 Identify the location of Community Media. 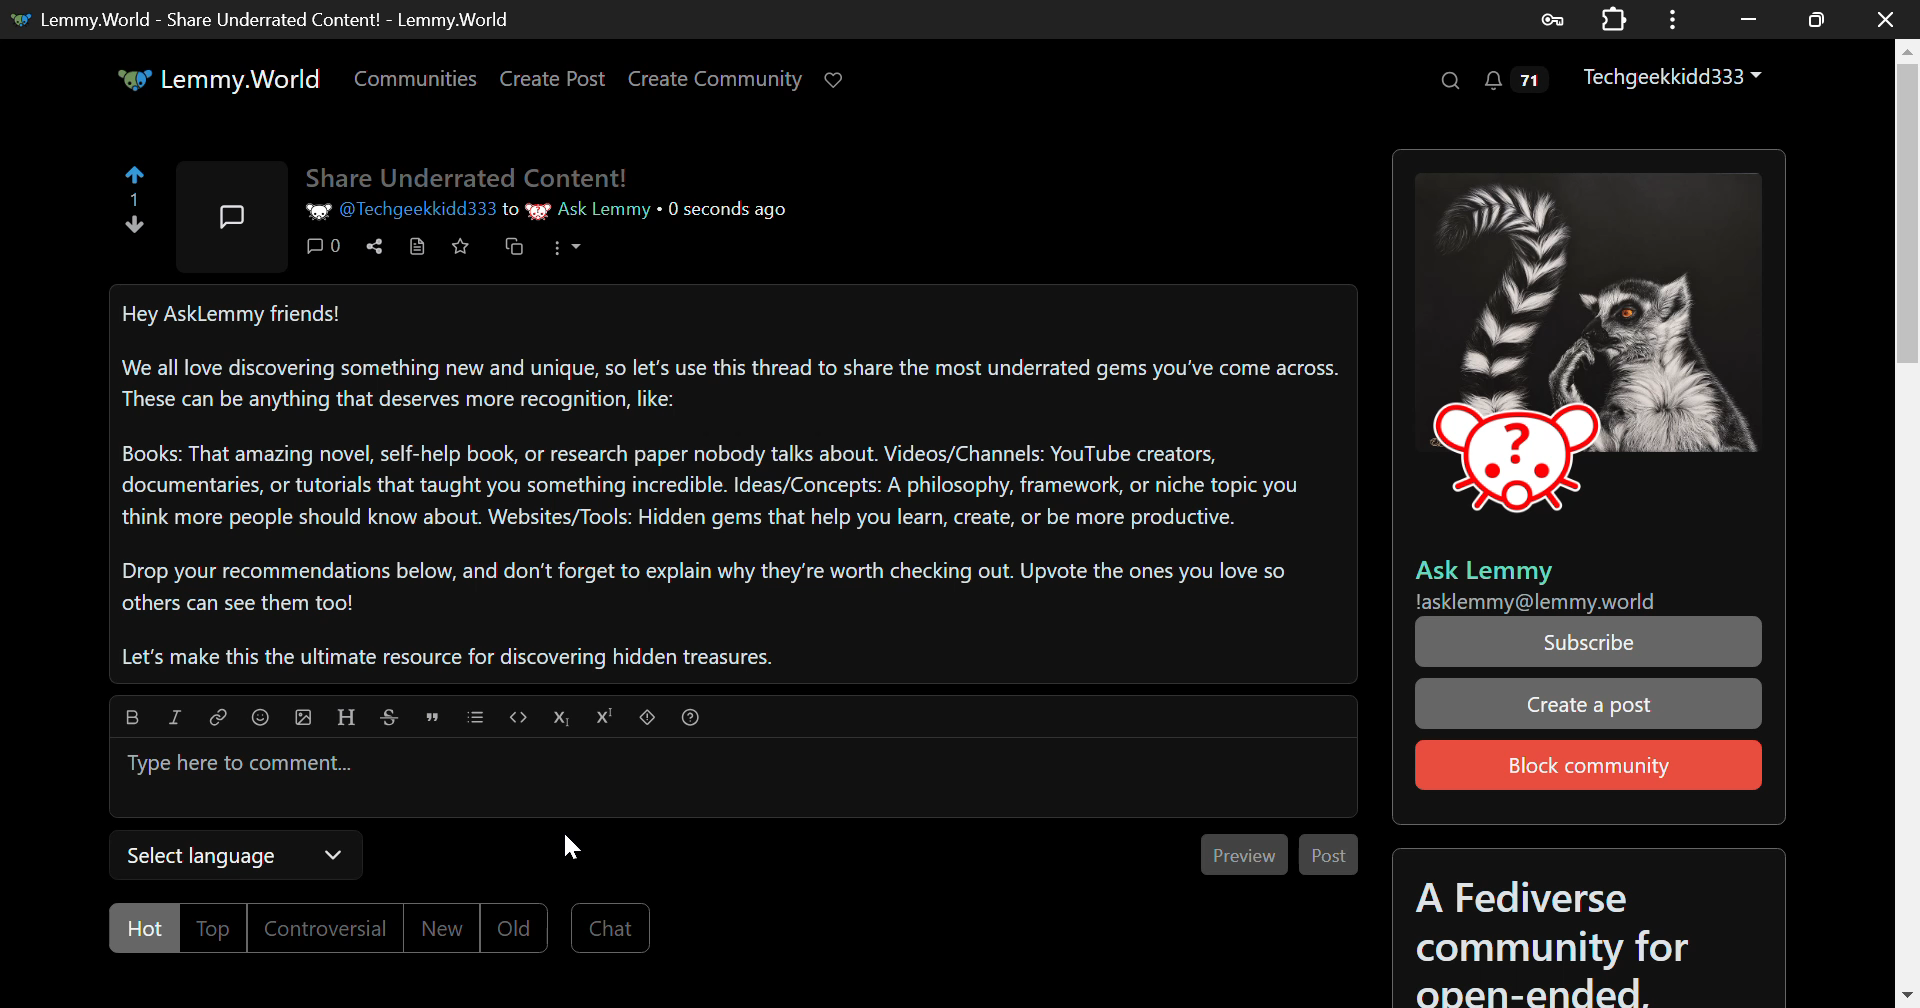
(1588, 355).